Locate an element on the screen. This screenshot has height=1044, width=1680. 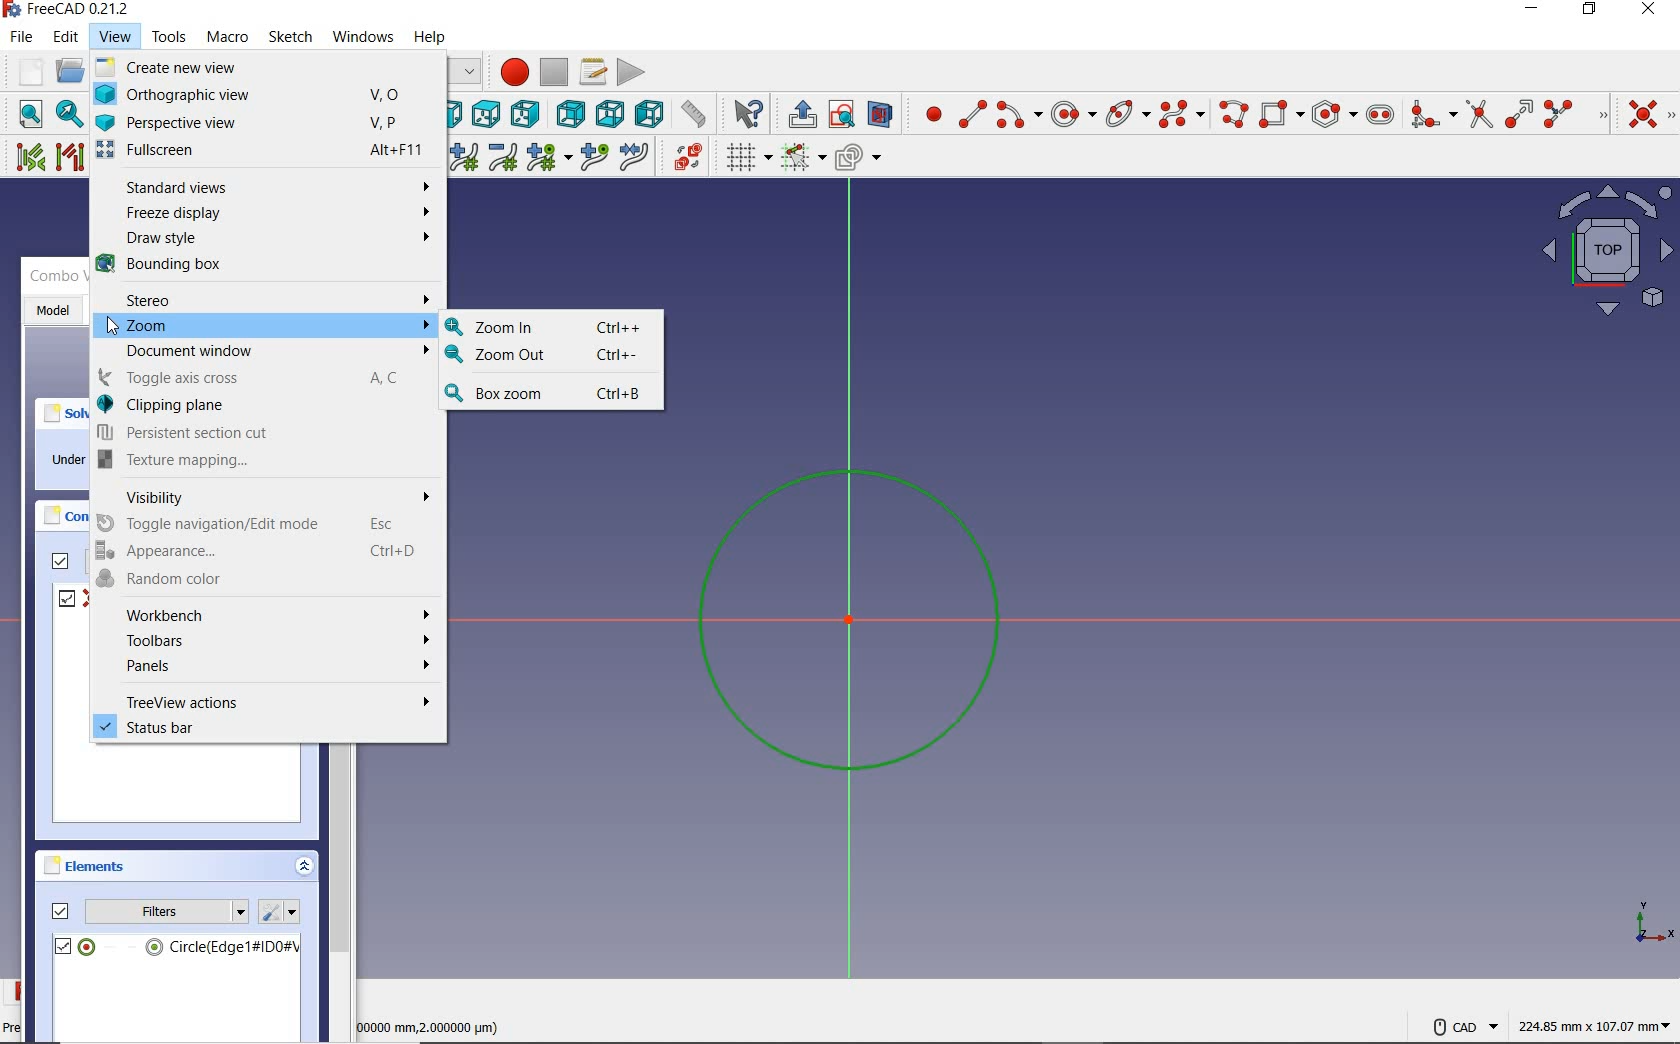
Appearance is located at coordinates (269, 550).